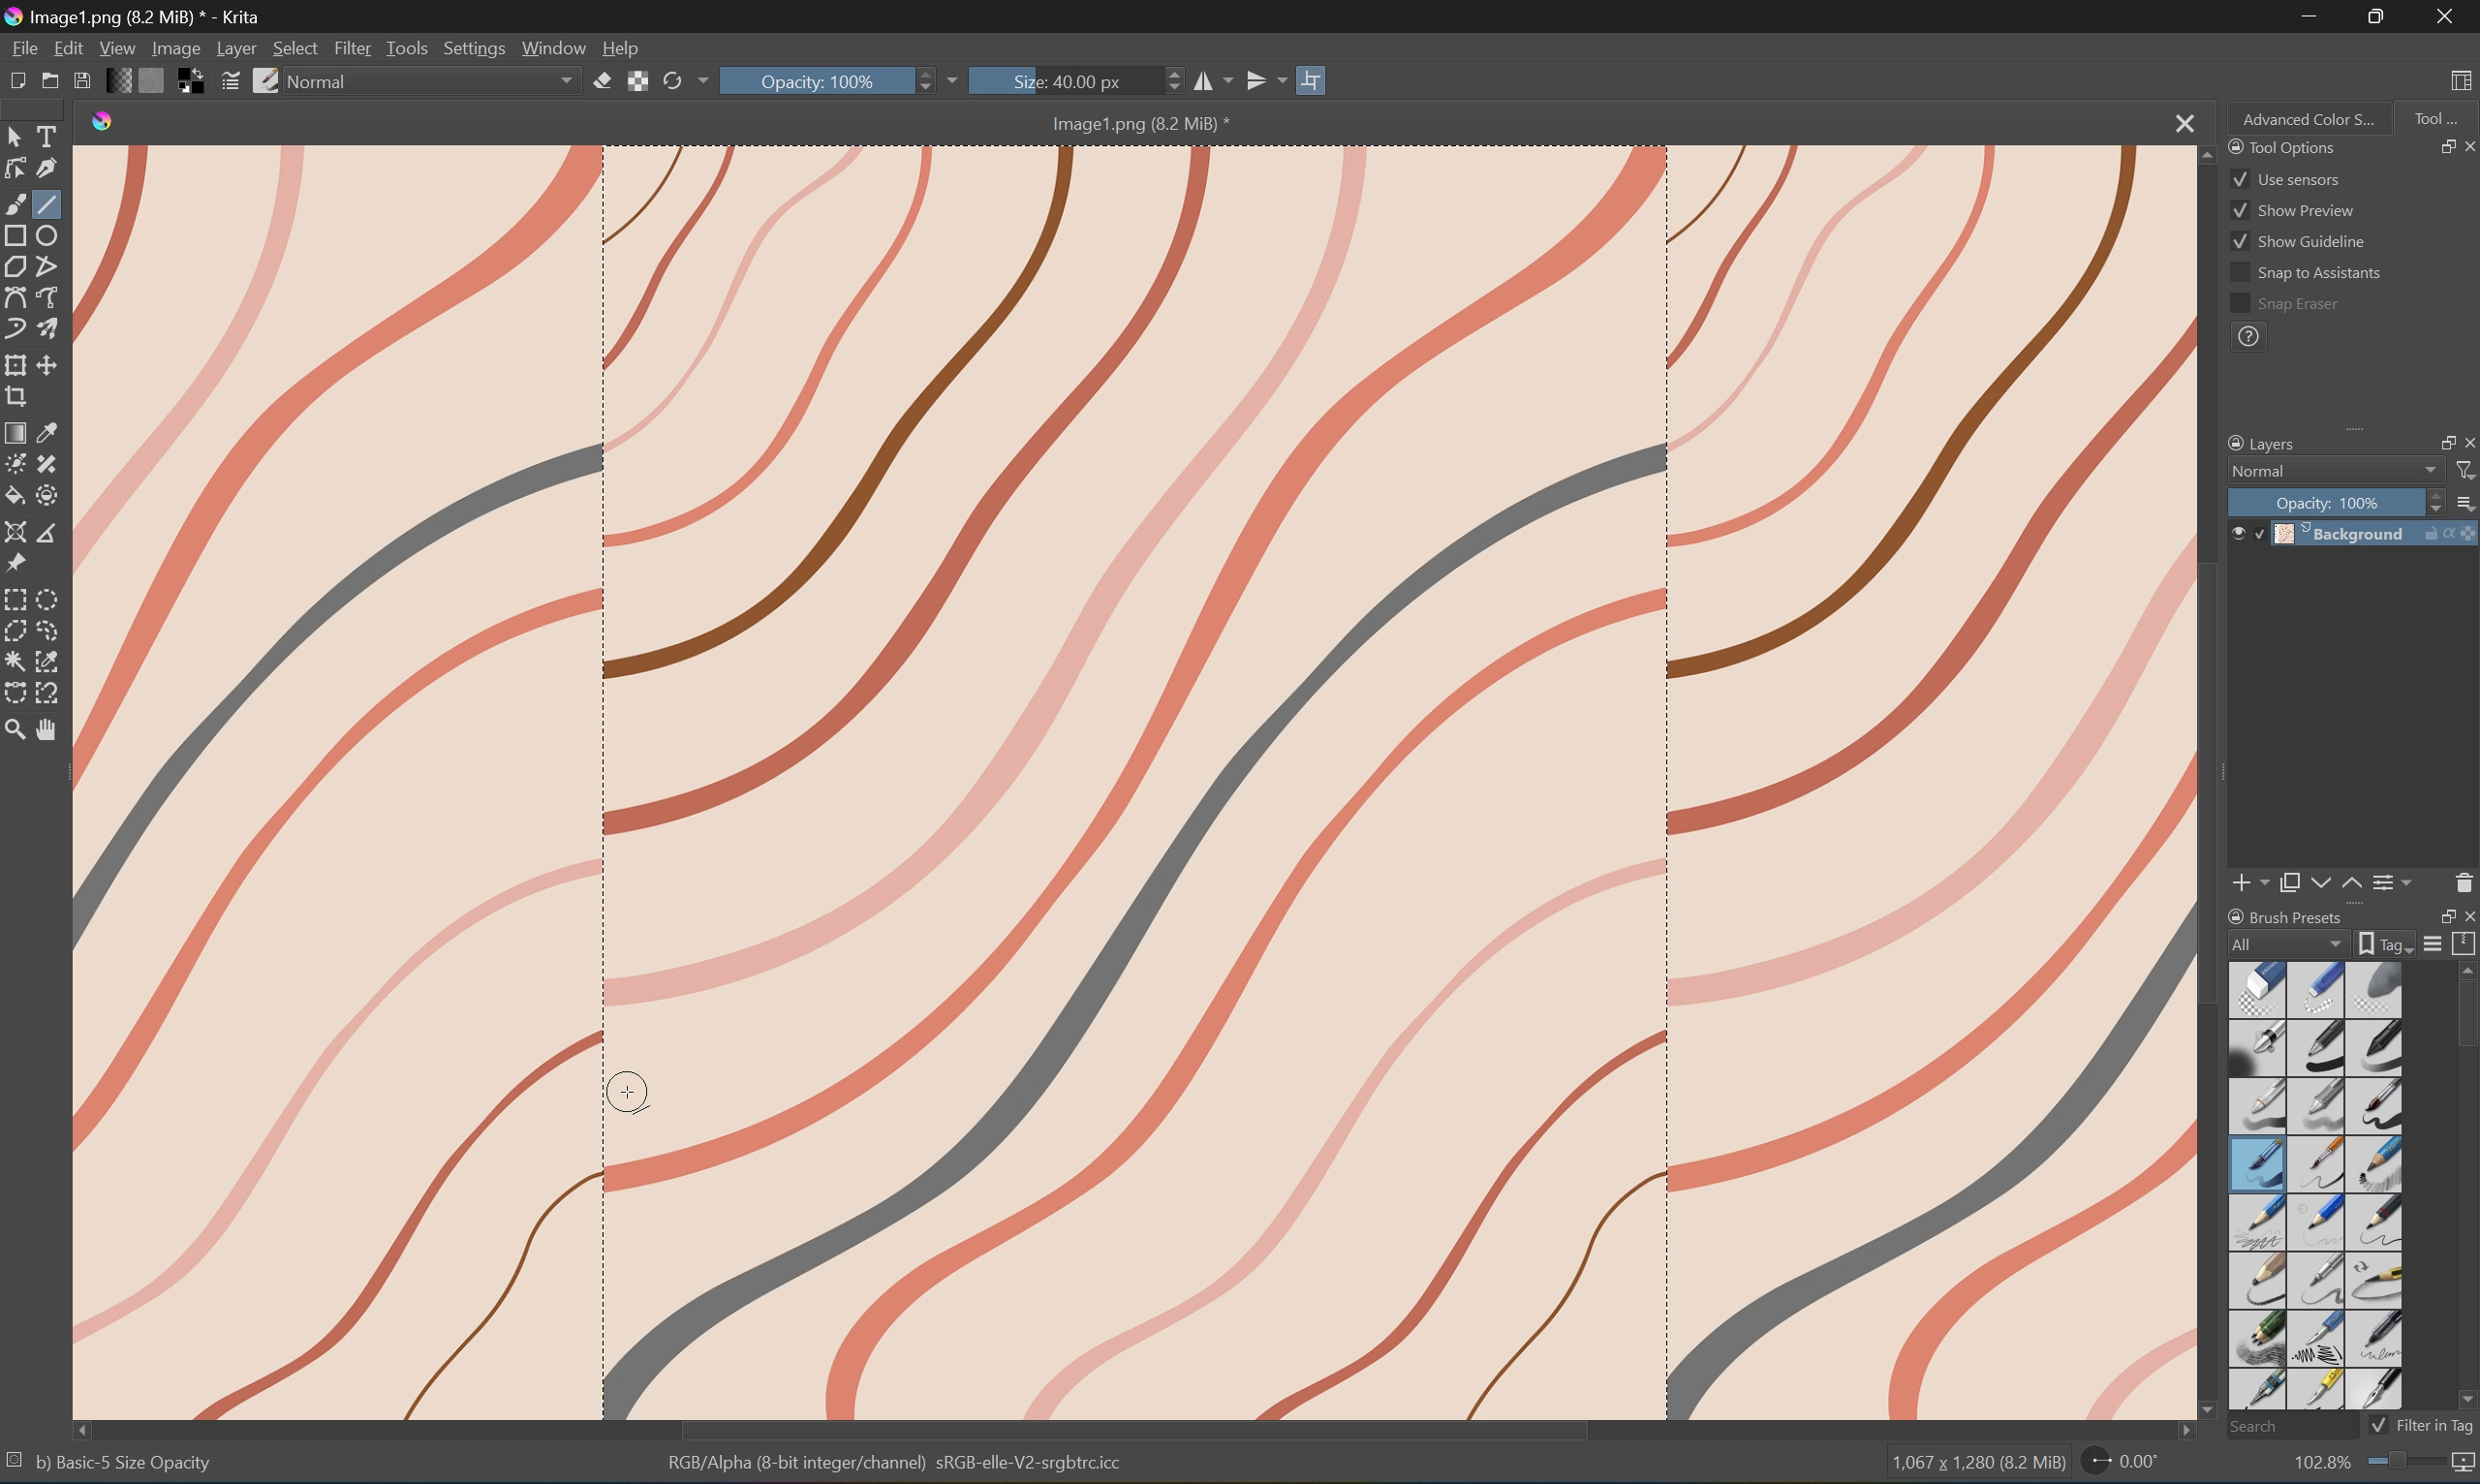  What do you see at coordinates (2237, 413) in the screenshot?
I see `Scroll Left` at bounding box center [2237, 413].